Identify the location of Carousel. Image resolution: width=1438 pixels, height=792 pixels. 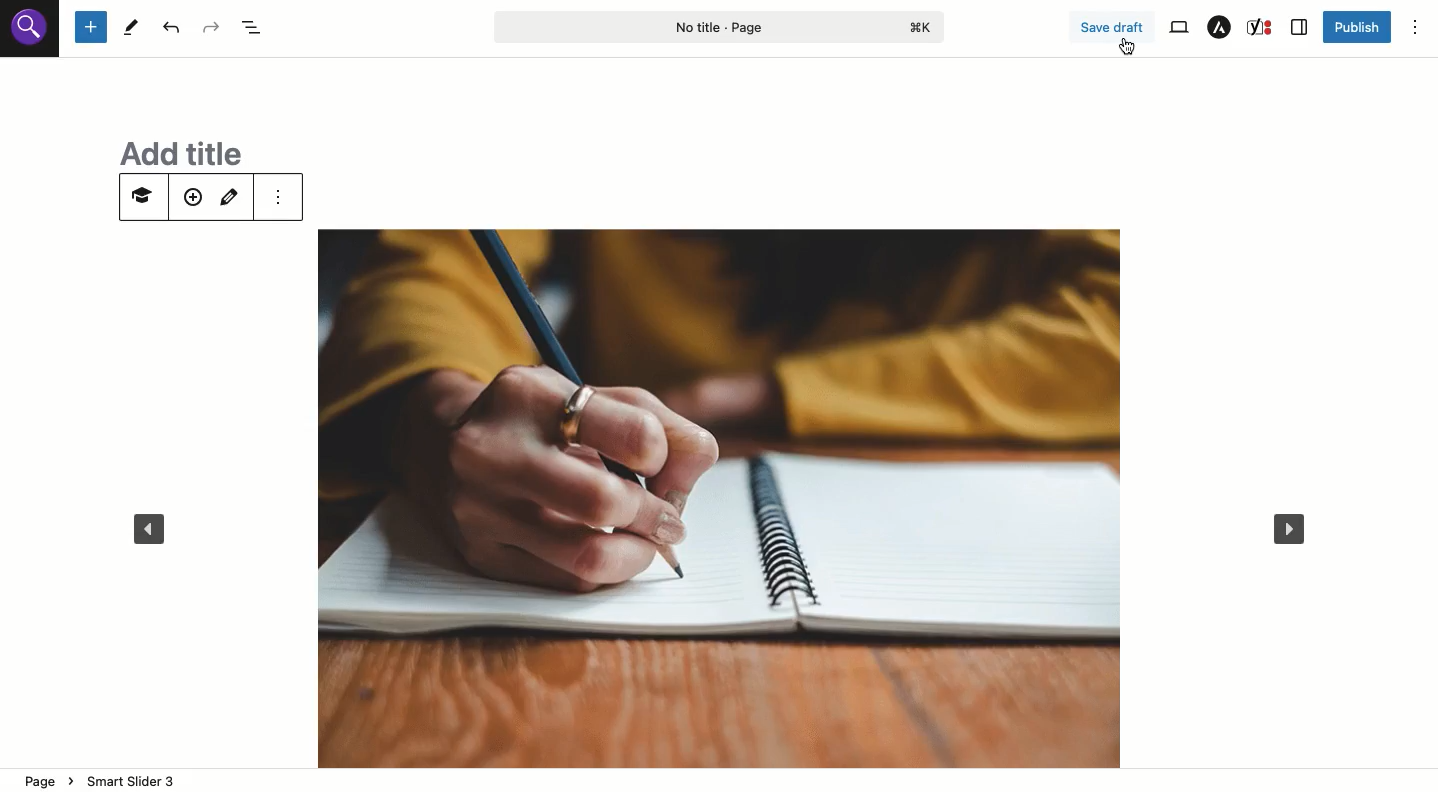
(718, 494).